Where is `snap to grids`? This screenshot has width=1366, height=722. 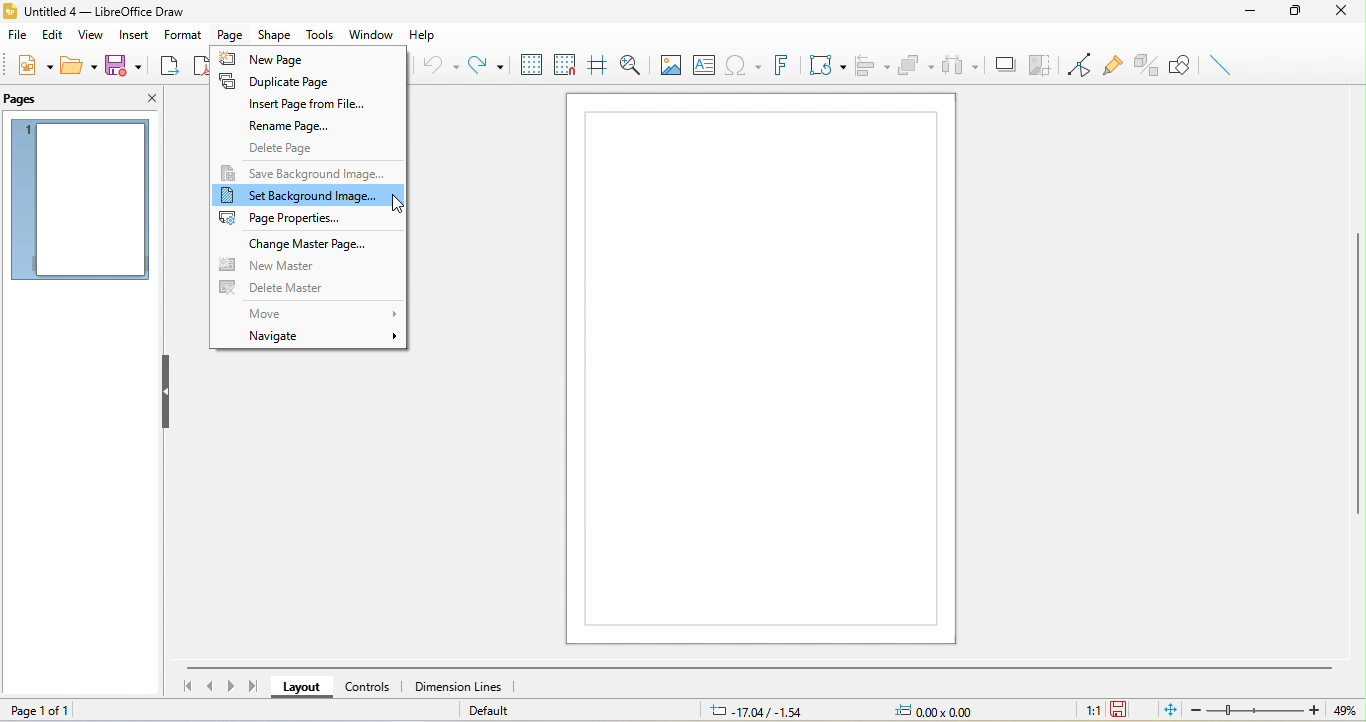
snap to grids is located at coordinates (565, 67).